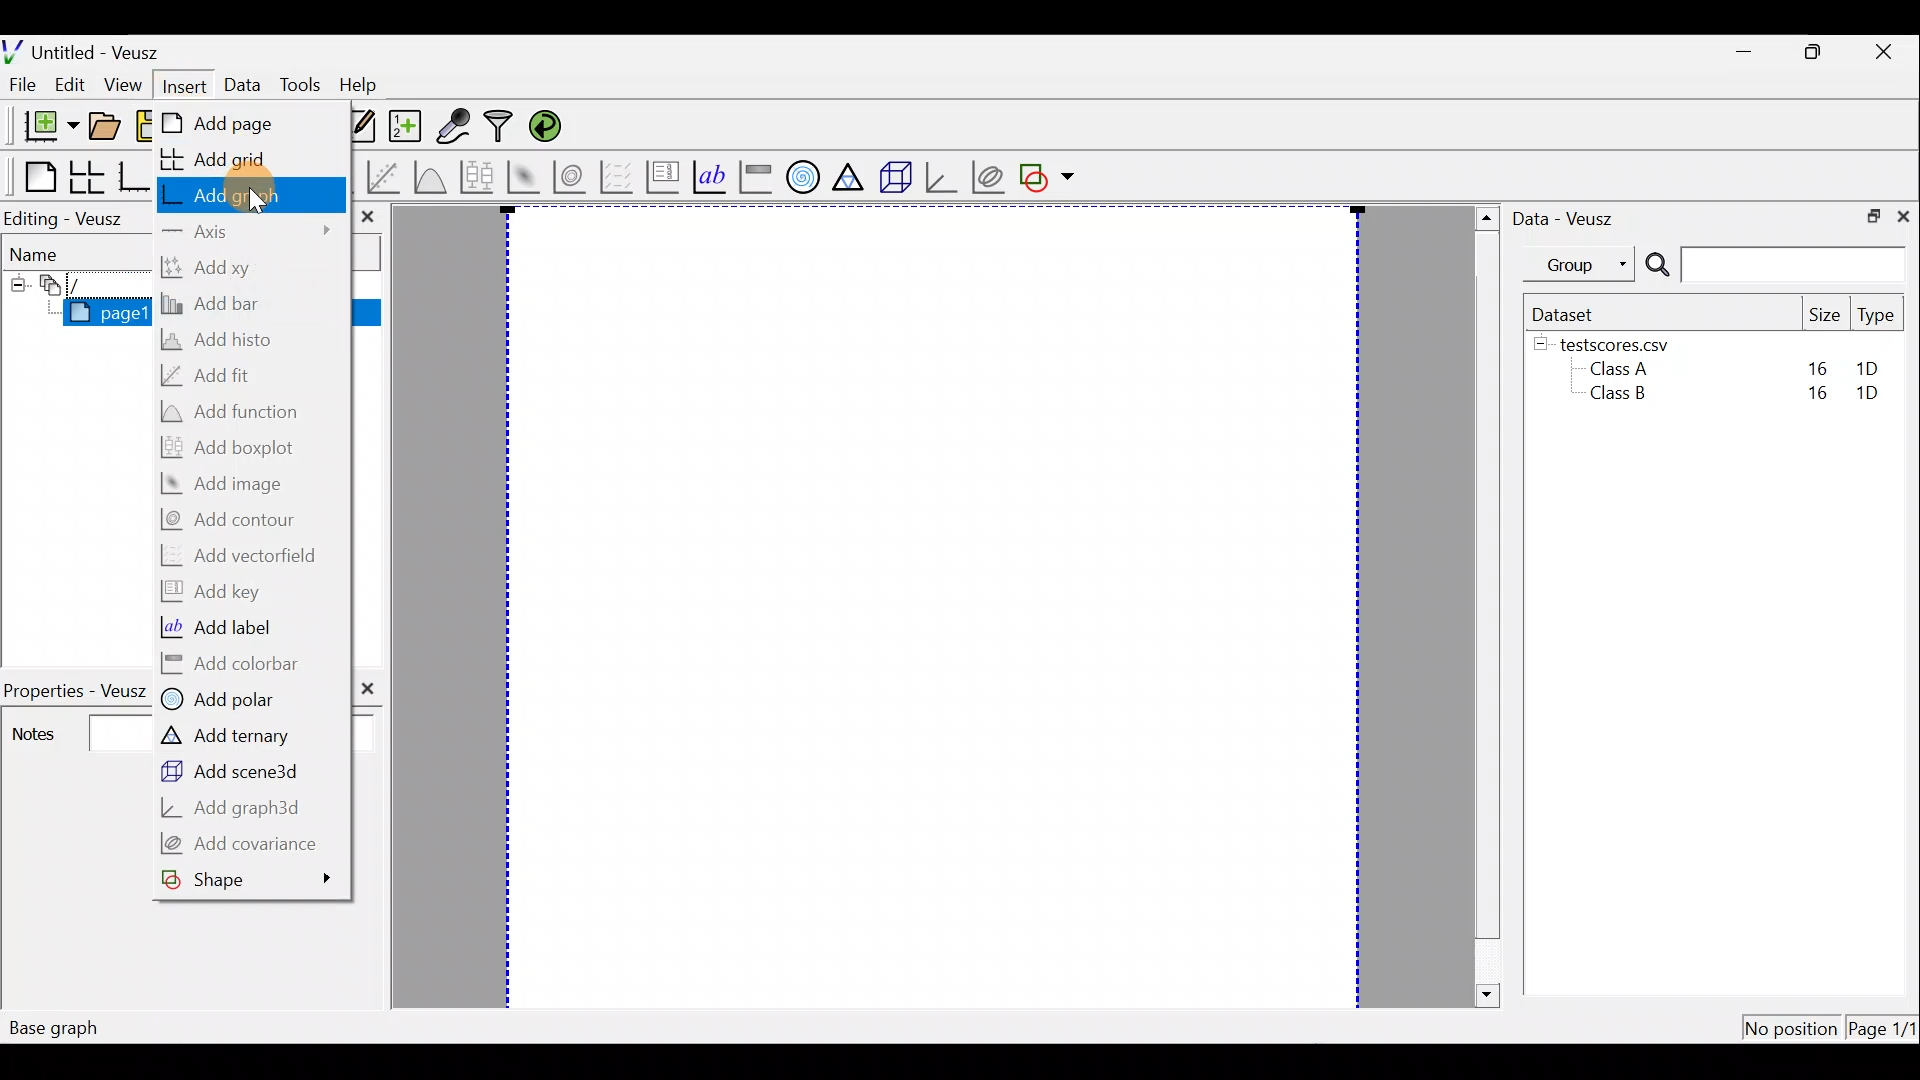  What do you see at coordinates (522, 174) in the screenshot?
I see `Plot a 2d dataset as an image` at bounding box center [522, 174].